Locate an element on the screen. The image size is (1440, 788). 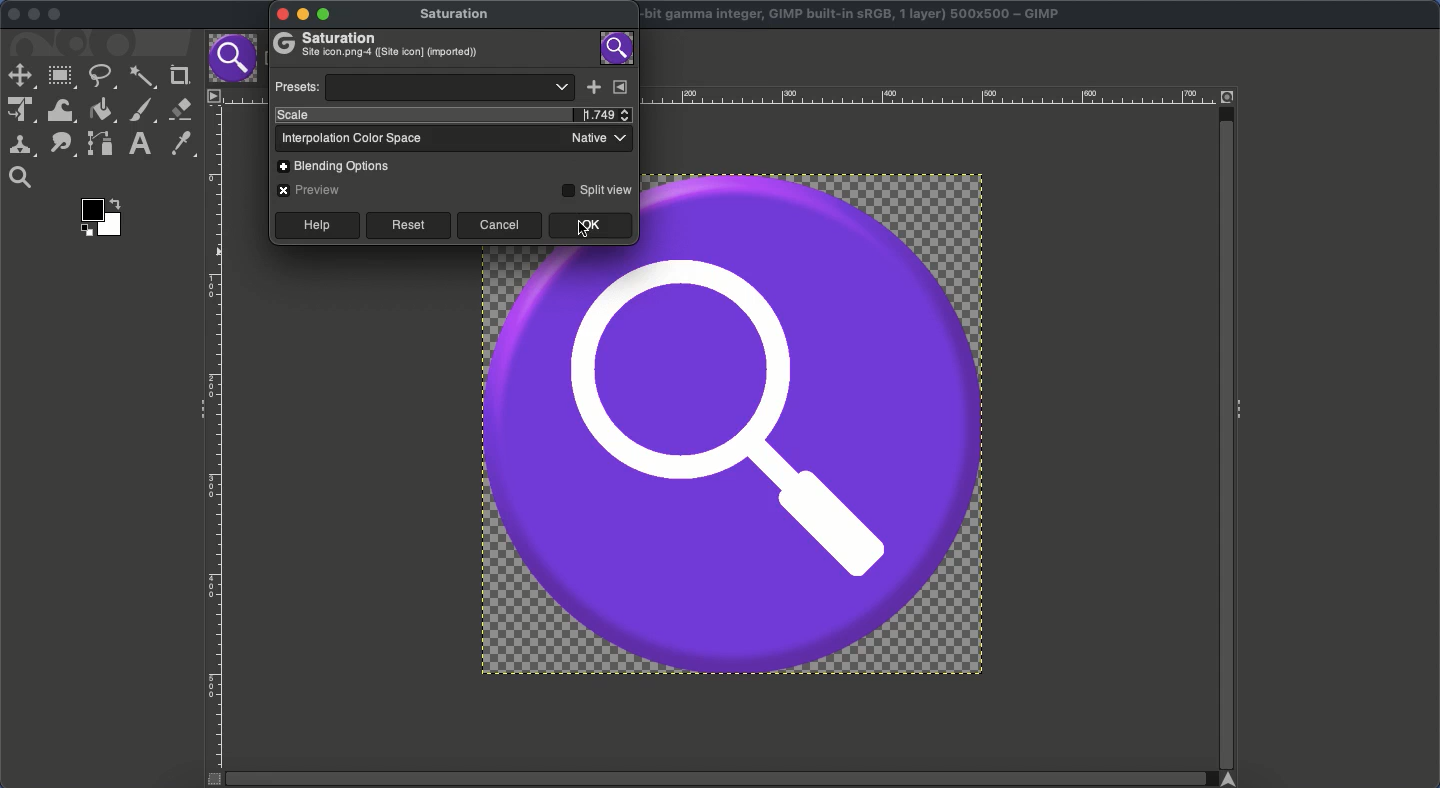
GIMP project is located at coordinates (854, 12).